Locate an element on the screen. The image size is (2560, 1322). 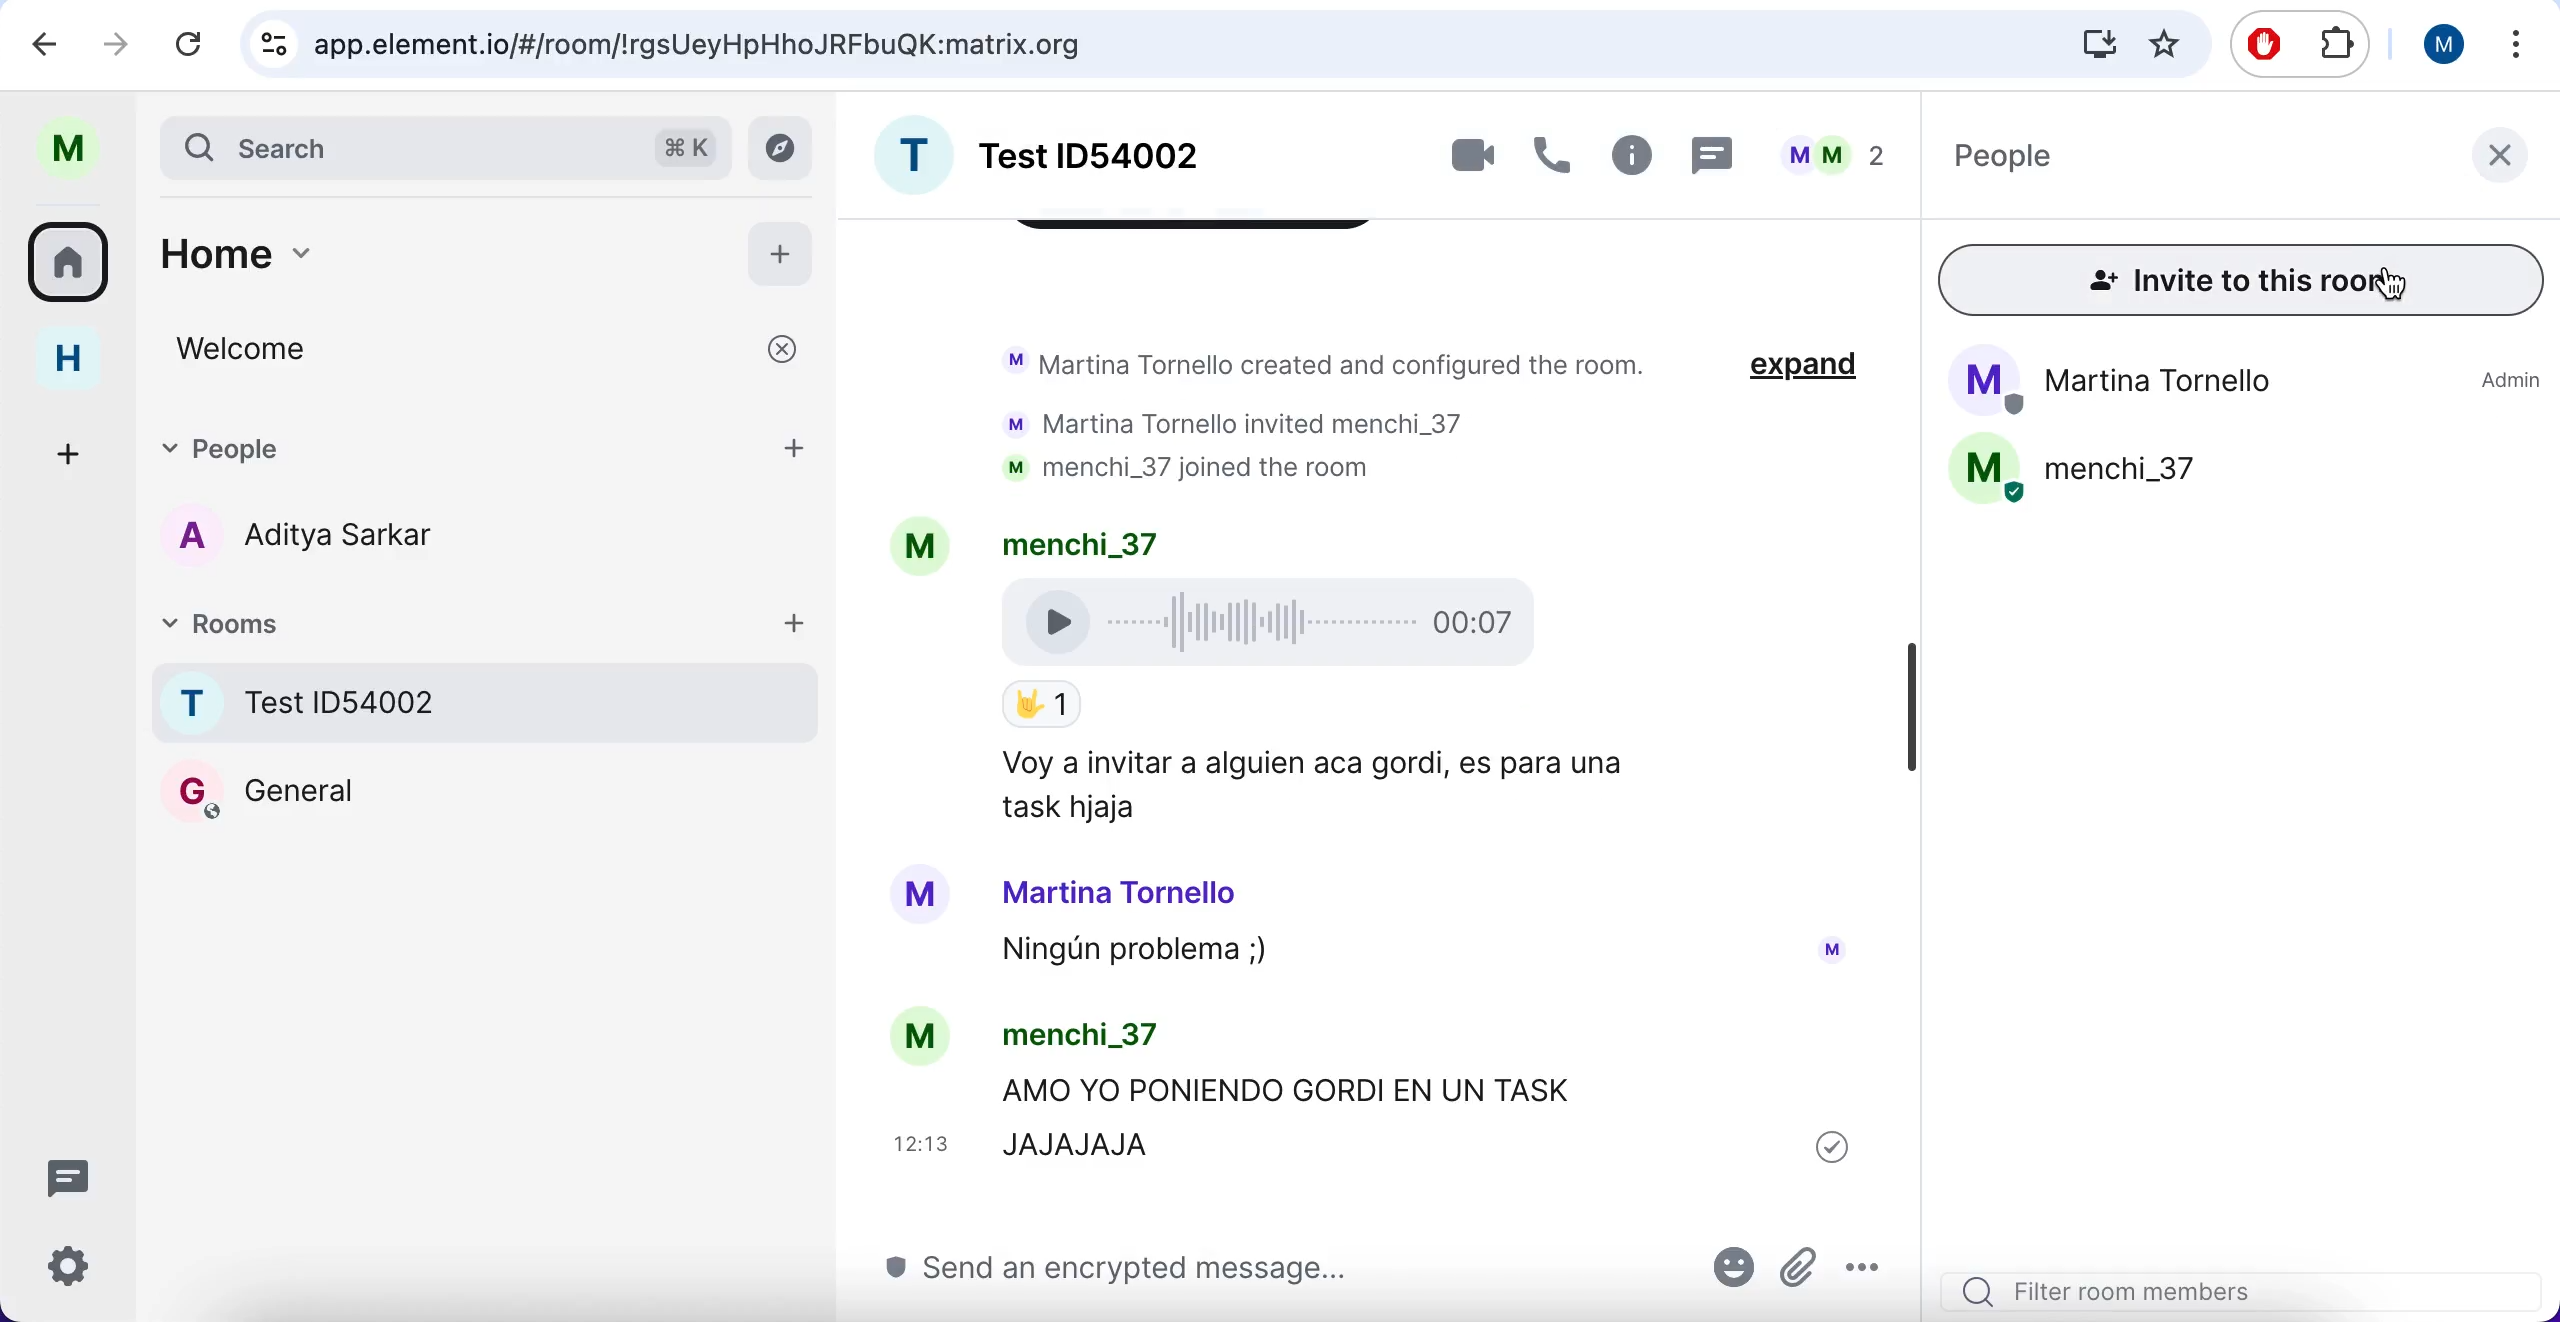
Voy a Invitar a alguien aca gordi, es para una
task hjaja is located at coordinates (1326, 788).